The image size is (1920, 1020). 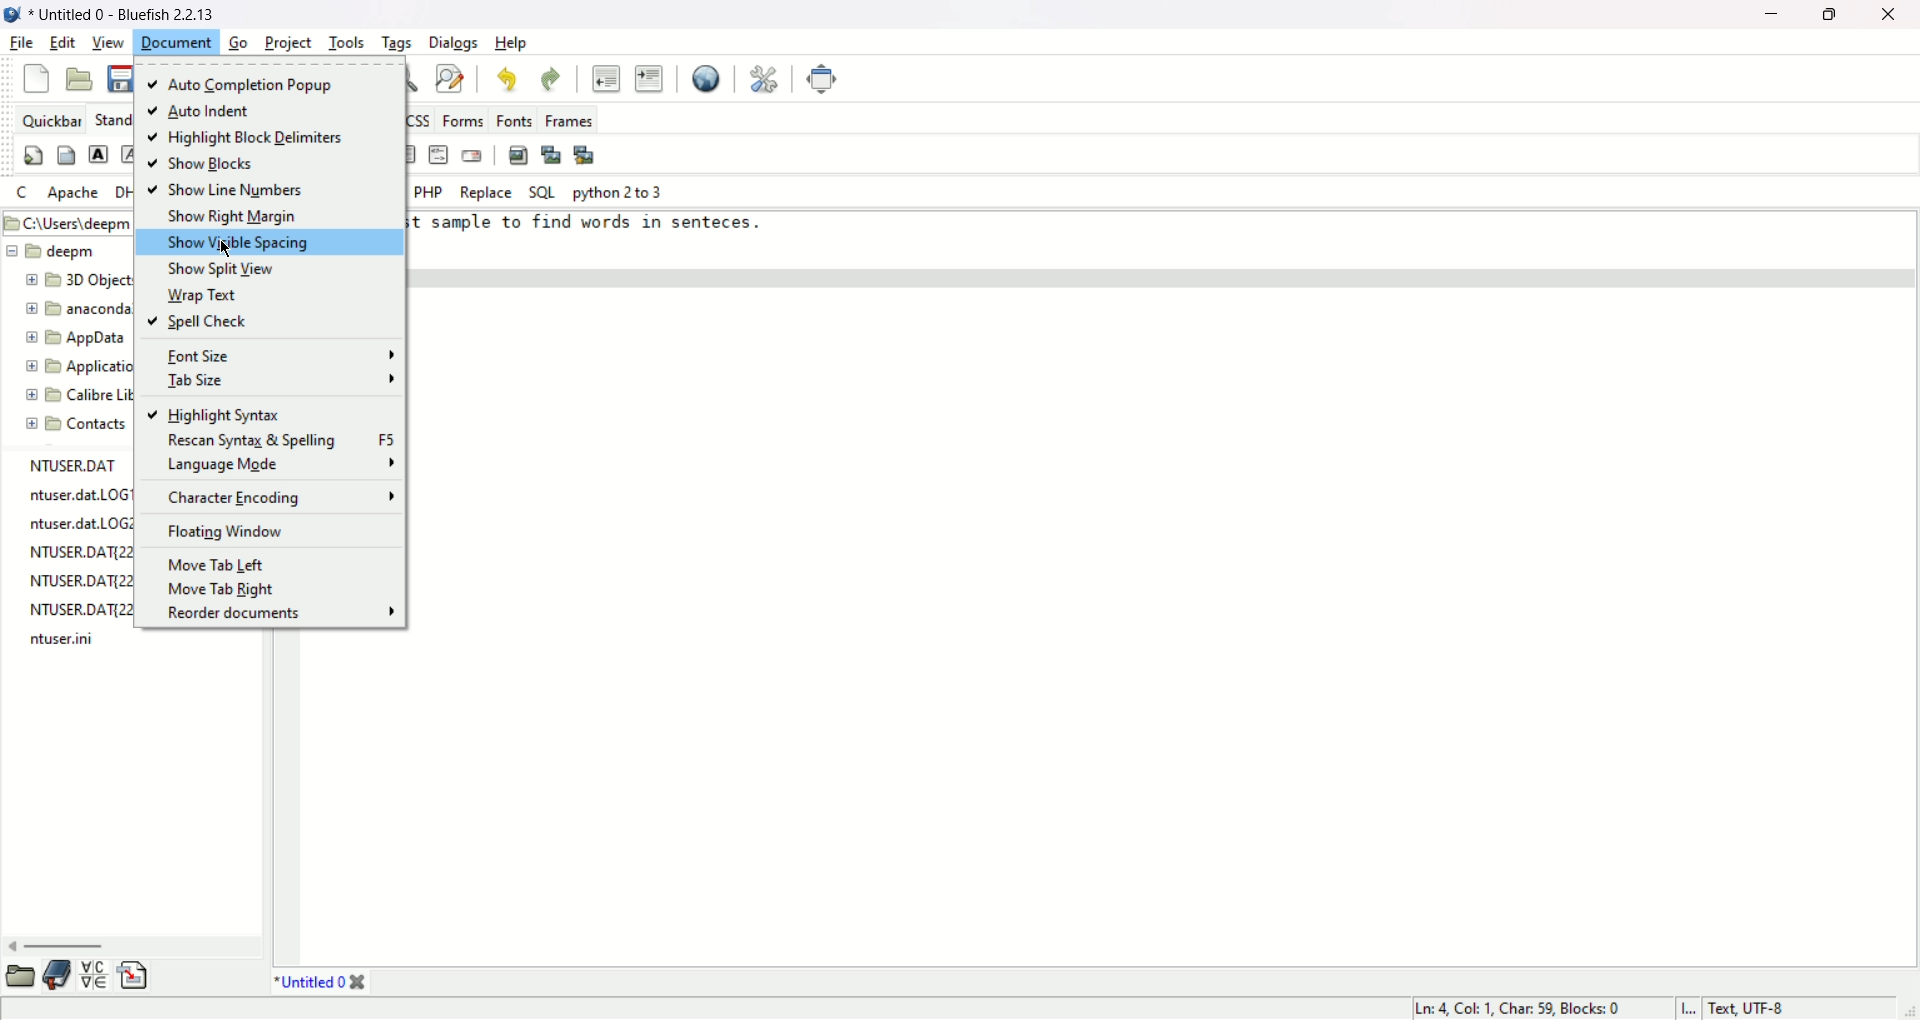 What do you see at coordinates (220, 111) in the screenshot?
I see `auto indent` at bounding box center [220, 111].